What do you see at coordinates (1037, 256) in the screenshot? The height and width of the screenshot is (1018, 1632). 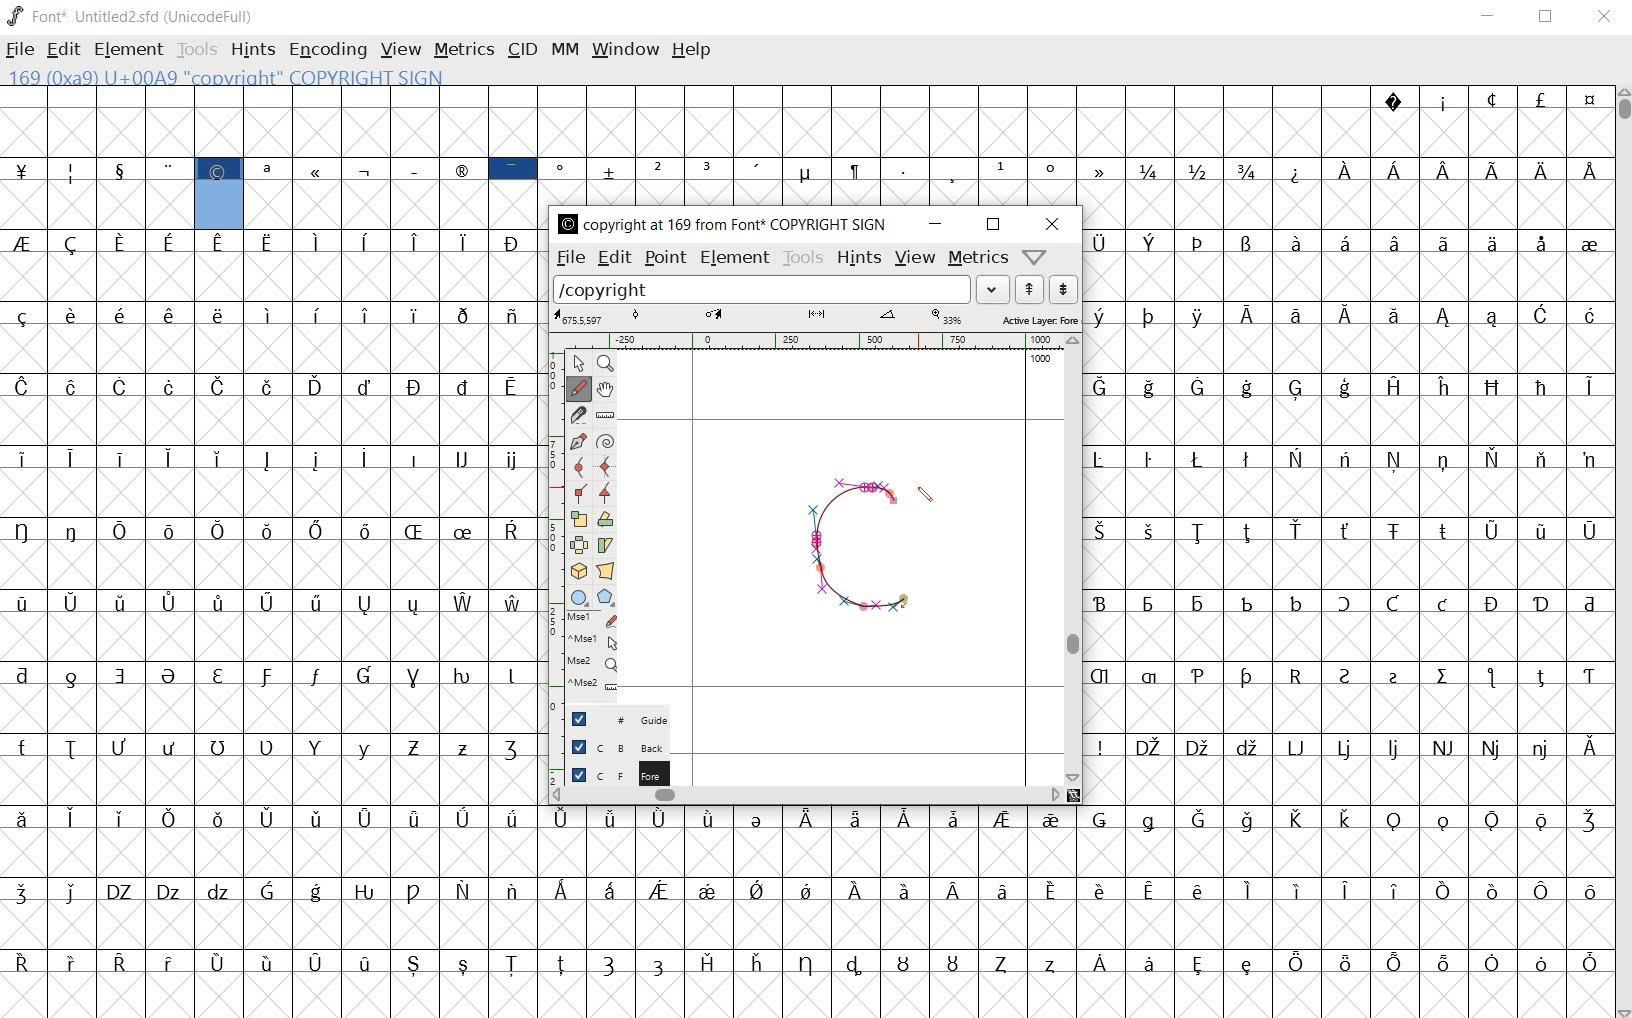 I see `Help/Window` at bounding box center [1037, 256].